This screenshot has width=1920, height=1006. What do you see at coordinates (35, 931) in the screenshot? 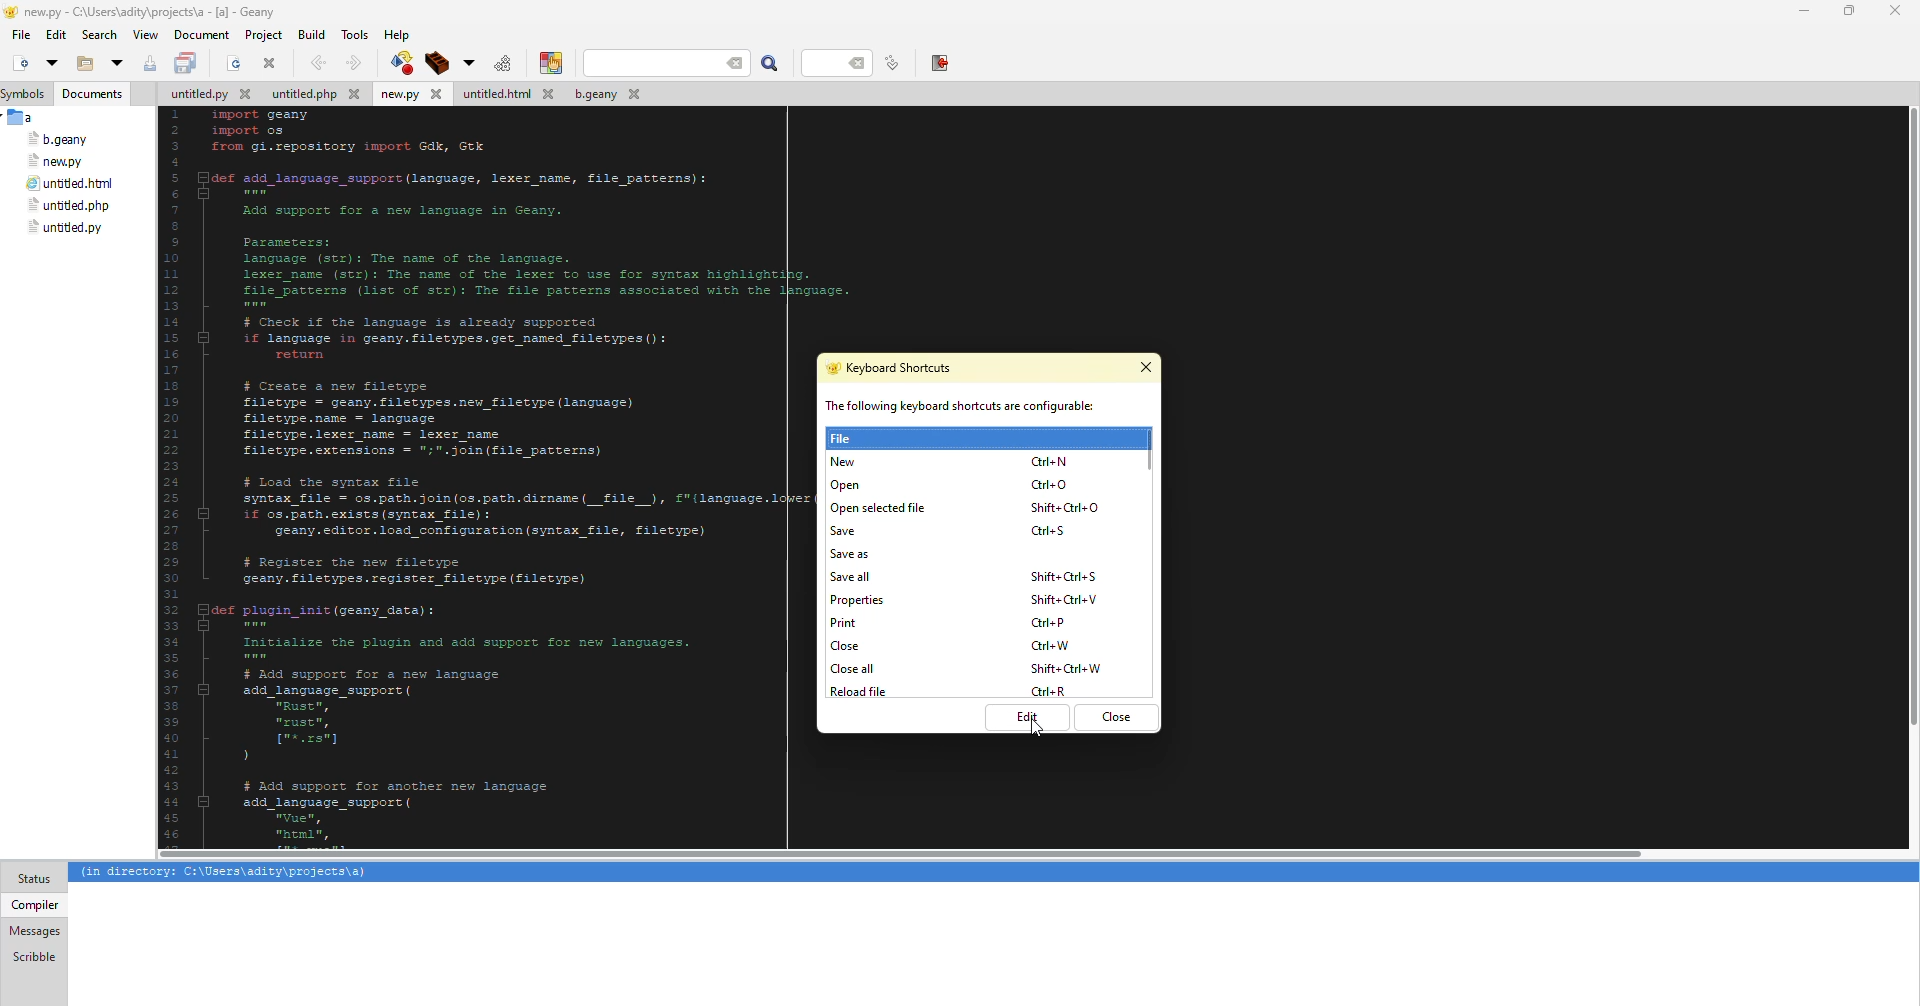
I see `messages` at bounding box center [35, 931].